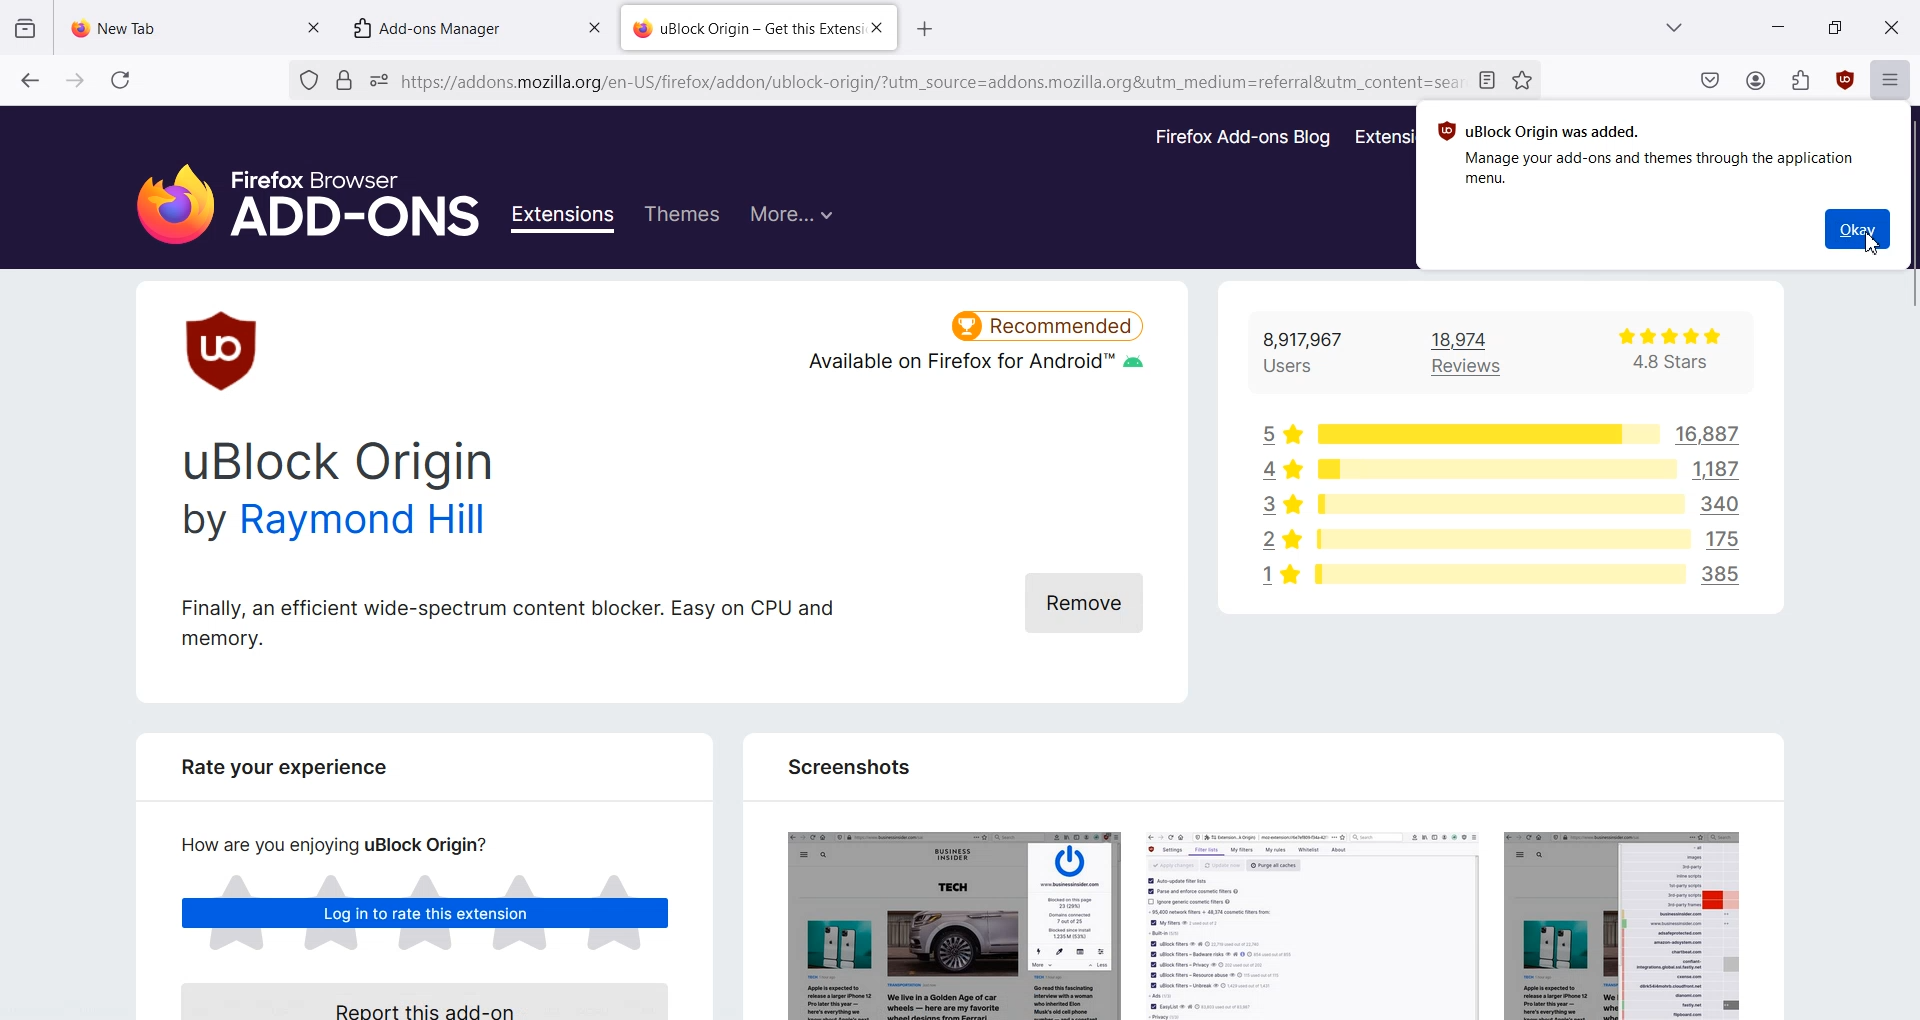  Describe the element at coordinates (290, 193) in the screenshot. I see `Firefox Browser Add-Ons` at that location.